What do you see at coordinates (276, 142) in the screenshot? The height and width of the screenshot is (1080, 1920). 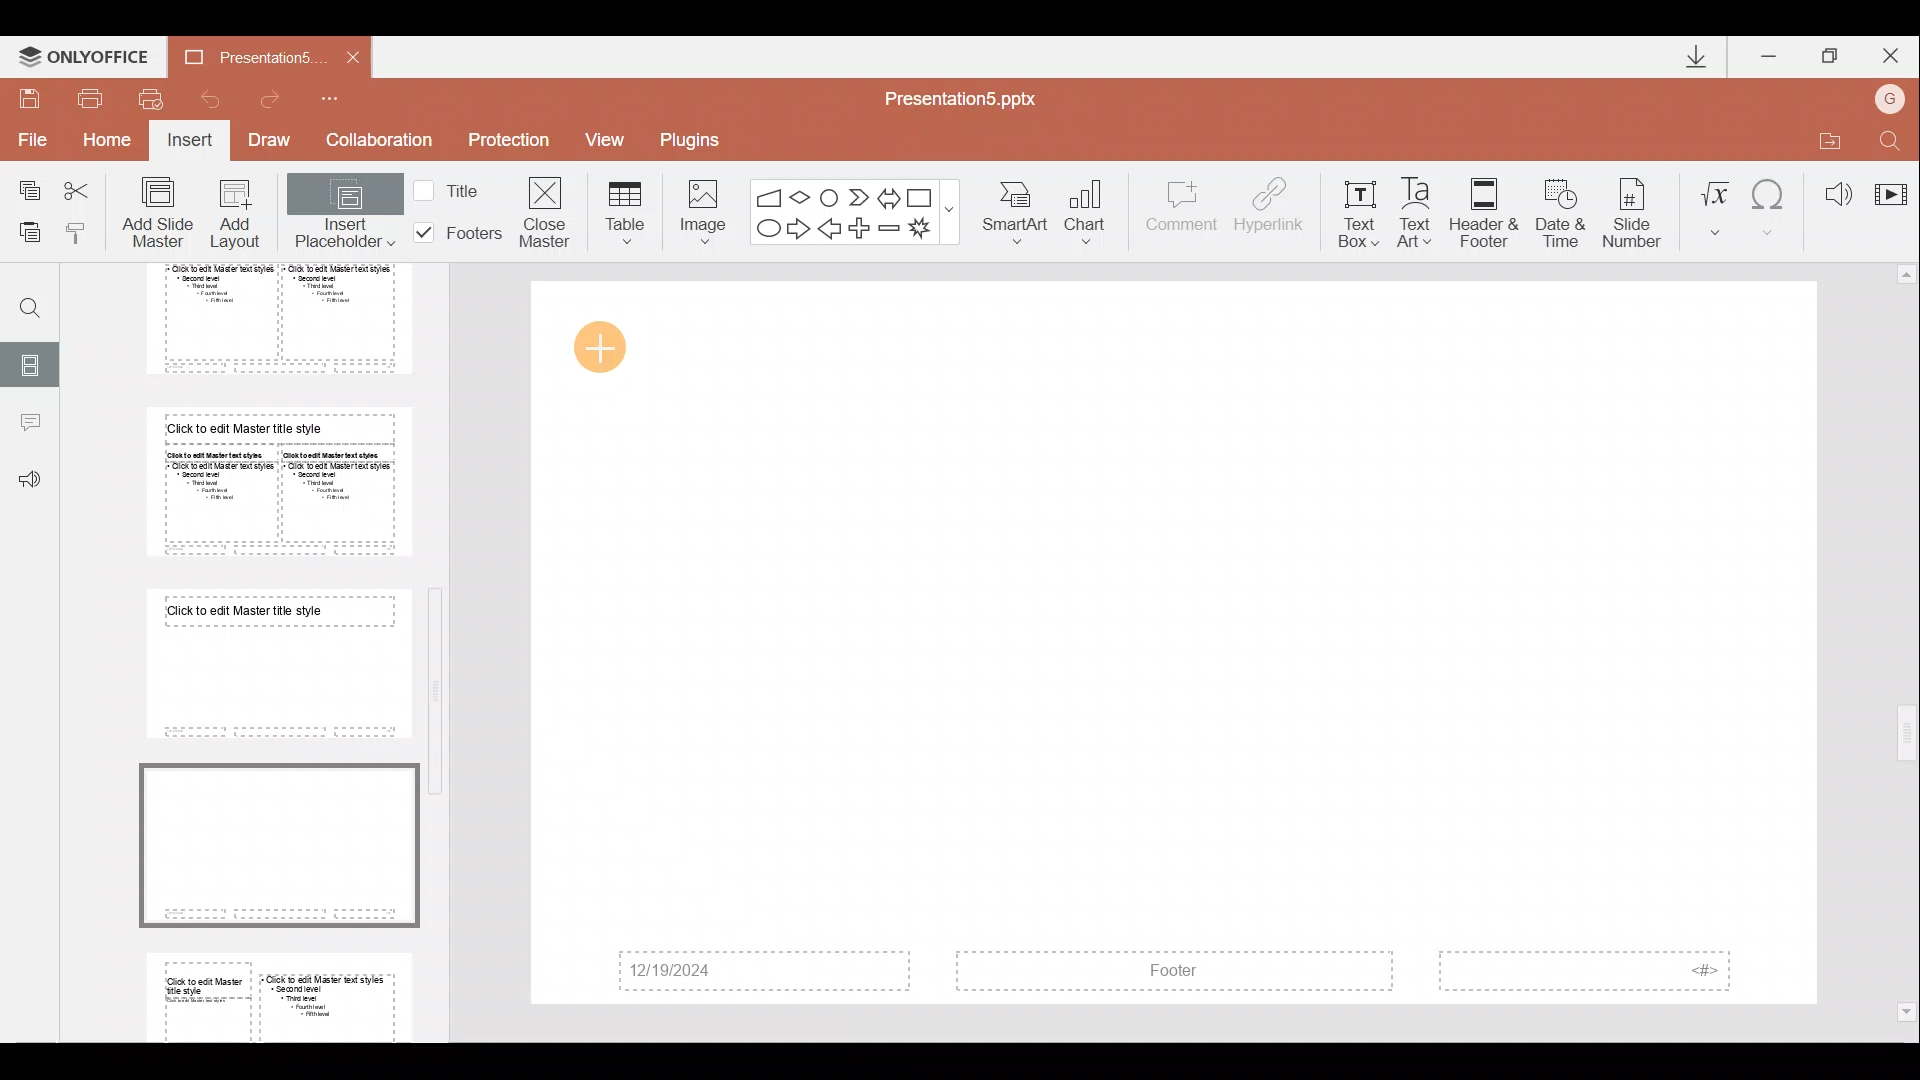 I see `Draw` at bounding box center [276, 142].